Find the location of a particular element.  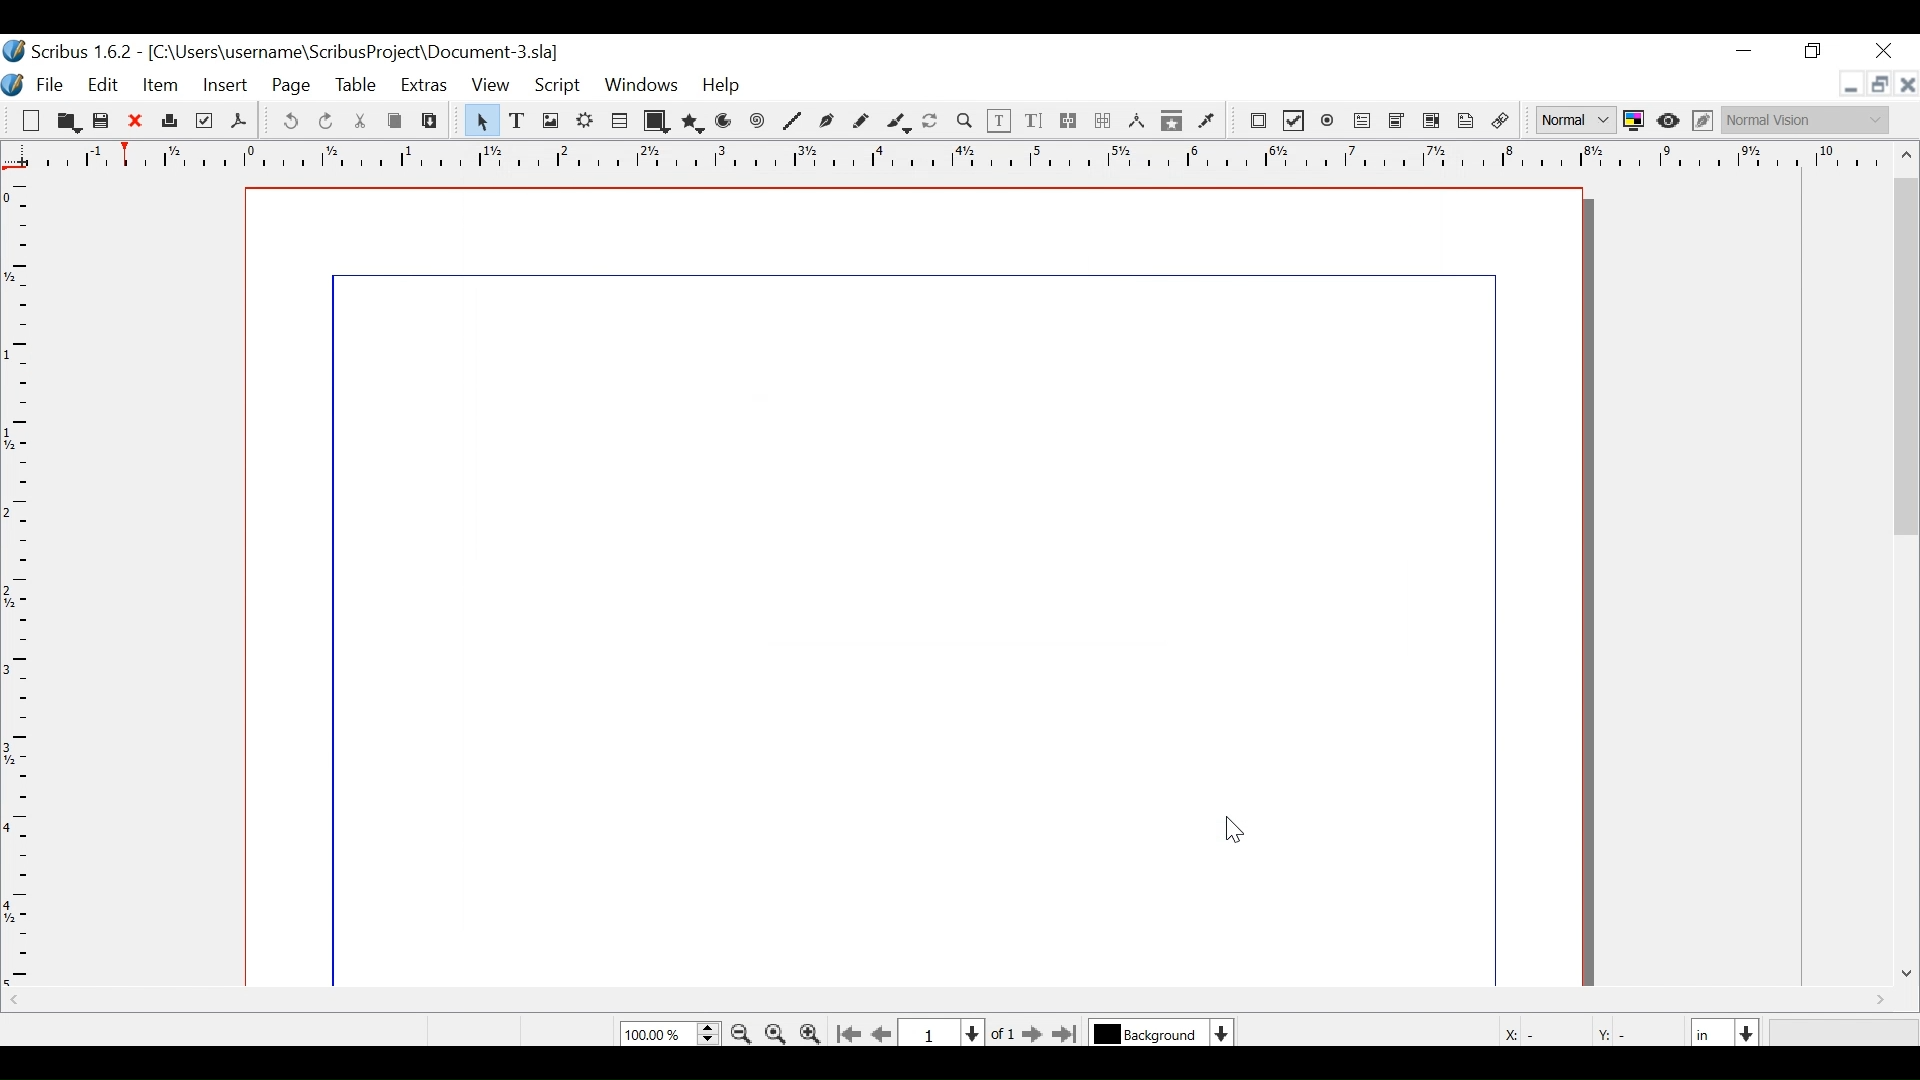

Zoom in / out is located at coordinates (964, 120).